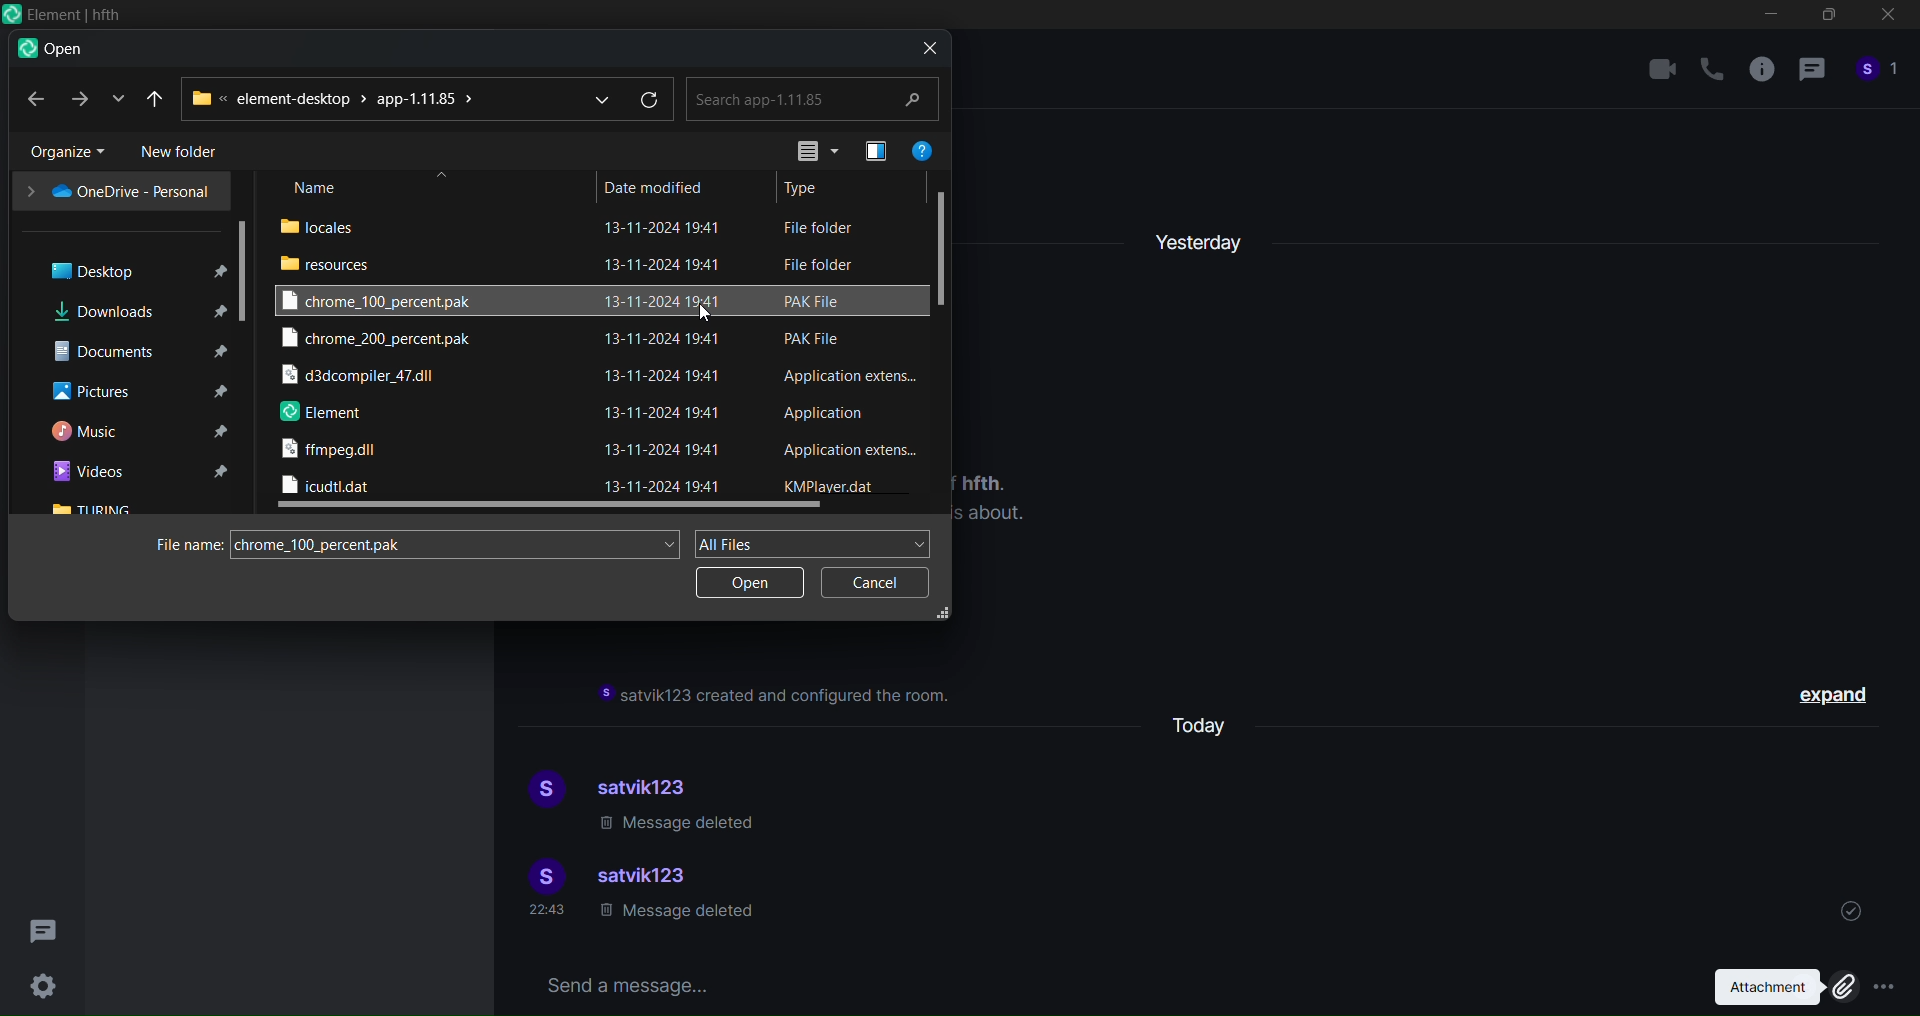  Describe the element at coordinates (62, 15) in the screenshot. I see `Icon` at that location.